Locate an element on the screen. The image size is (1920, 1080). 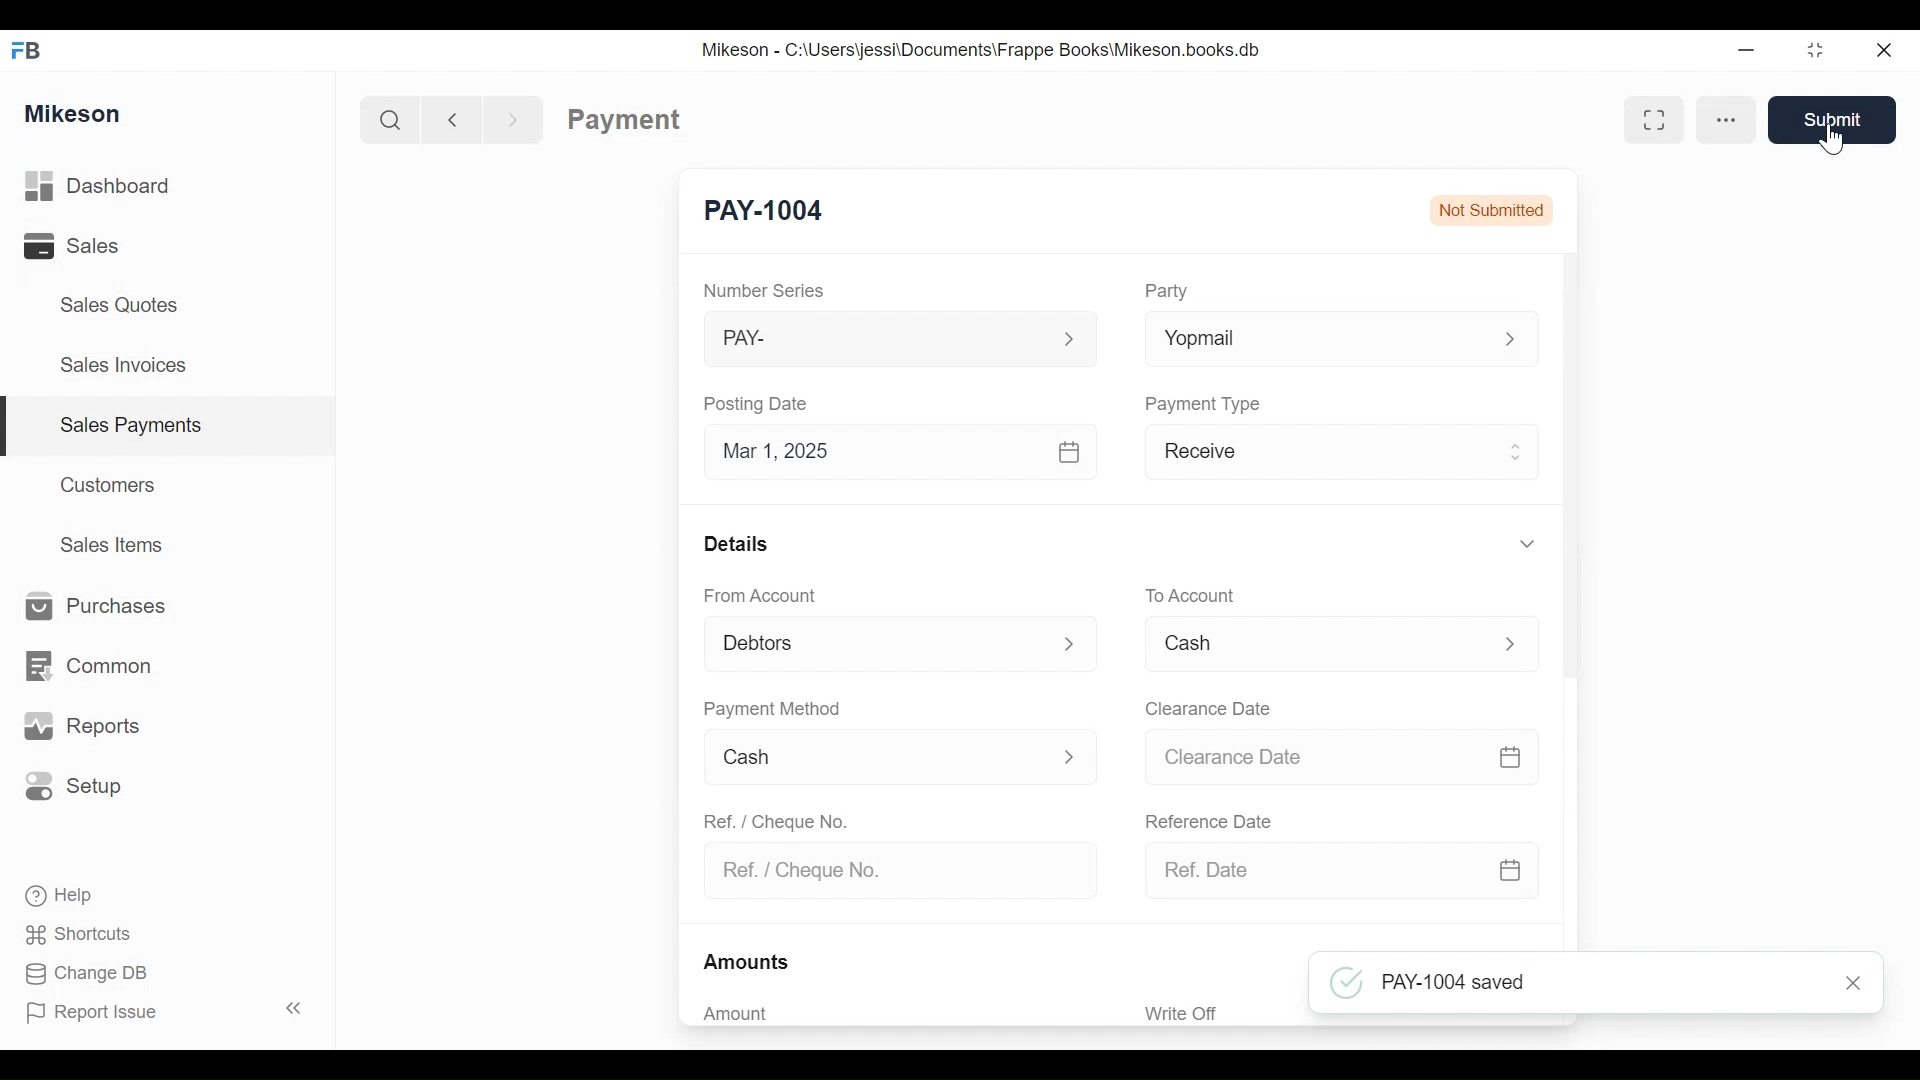
Shortcuts is located at coordinates (87, 929).